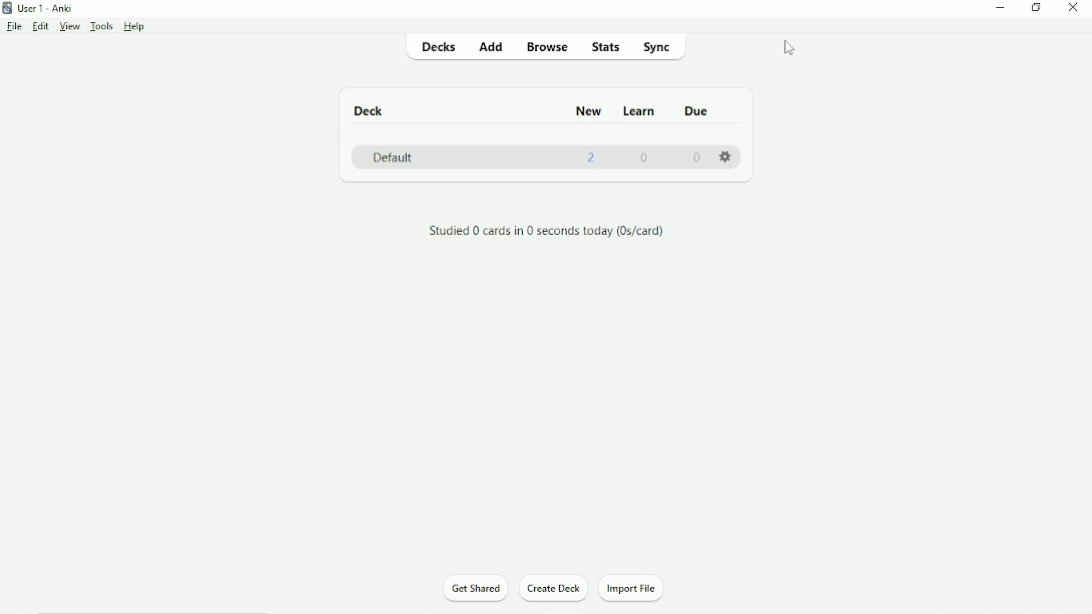  What do you see at coordinates (647, 160) in the screenshot?
I see `0` at bounding box center [647, 160].